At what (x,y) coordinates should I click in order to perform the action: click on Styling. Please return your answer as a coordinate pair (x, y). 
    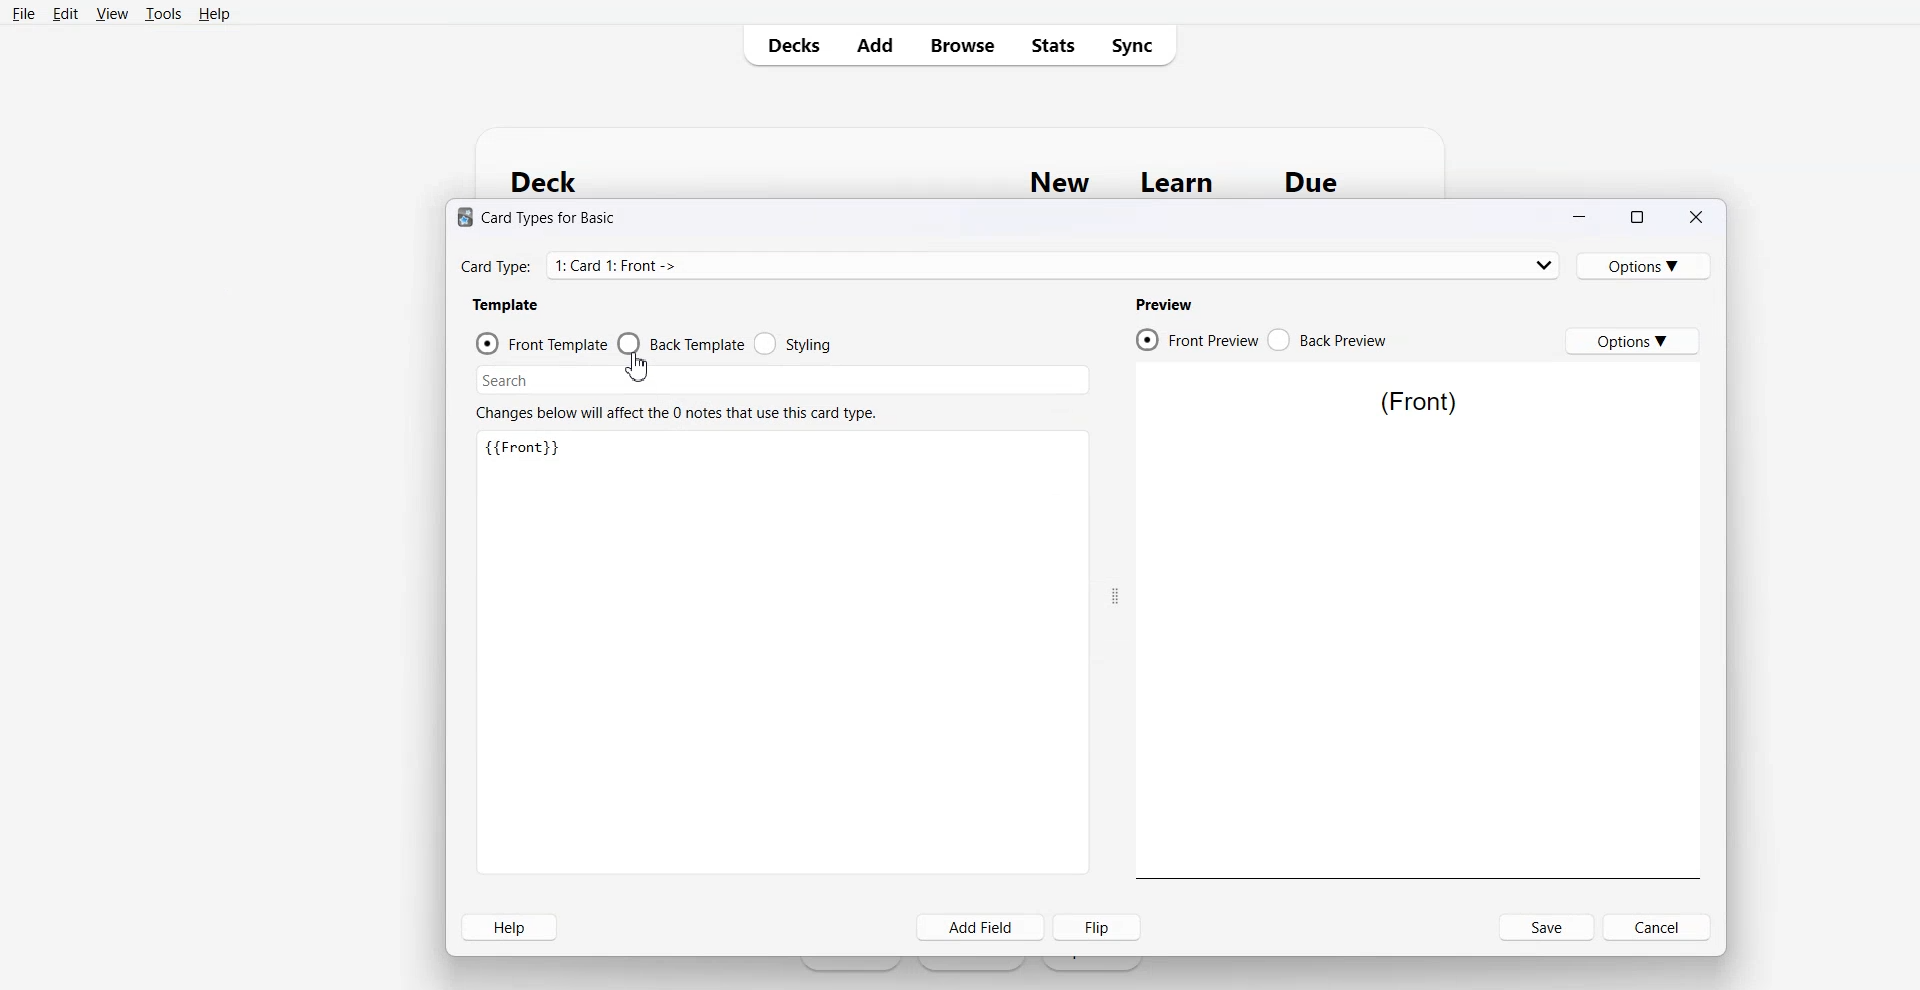
    Looking at the image, I should click on (794, 341).